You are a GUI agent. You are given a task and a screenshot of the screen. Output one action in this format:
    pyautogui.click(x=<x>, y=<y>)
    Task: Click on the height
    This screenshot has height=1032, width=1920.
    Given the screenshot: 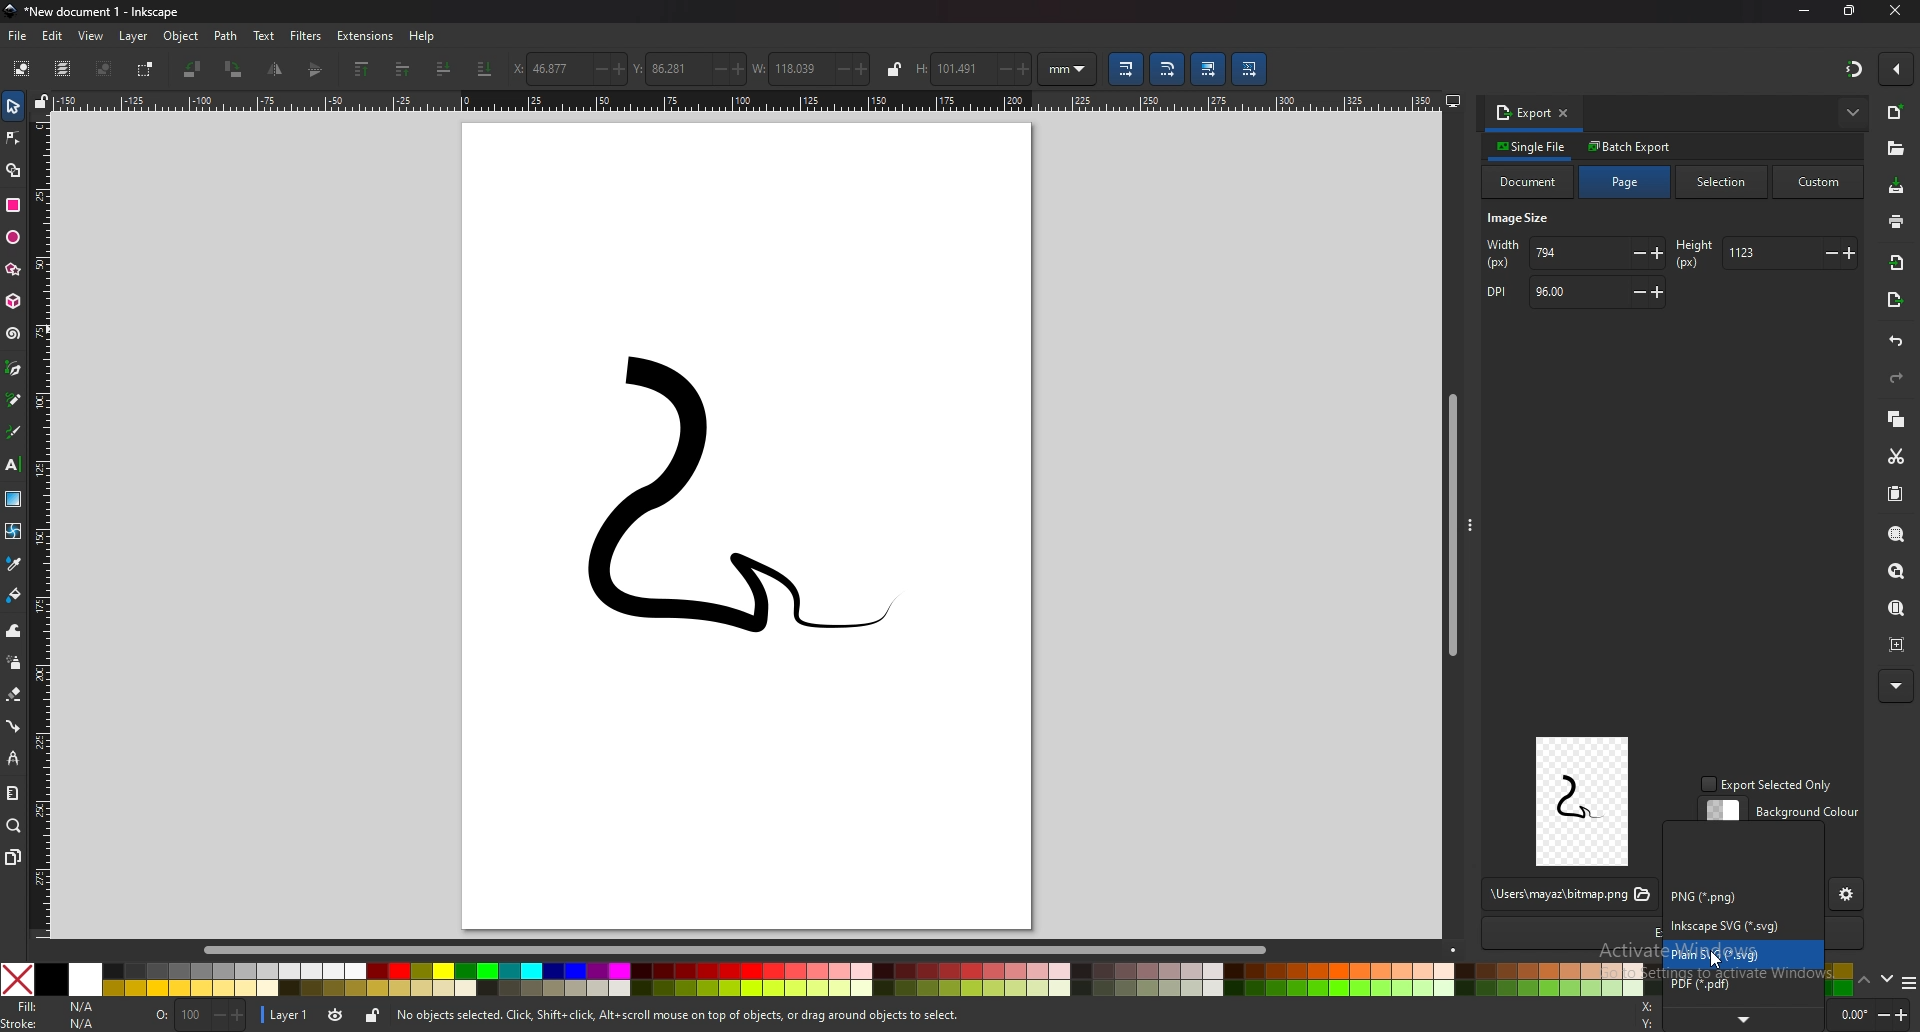 What is the action you would take?
    pyautogui.click(x=1764, y=253)
    